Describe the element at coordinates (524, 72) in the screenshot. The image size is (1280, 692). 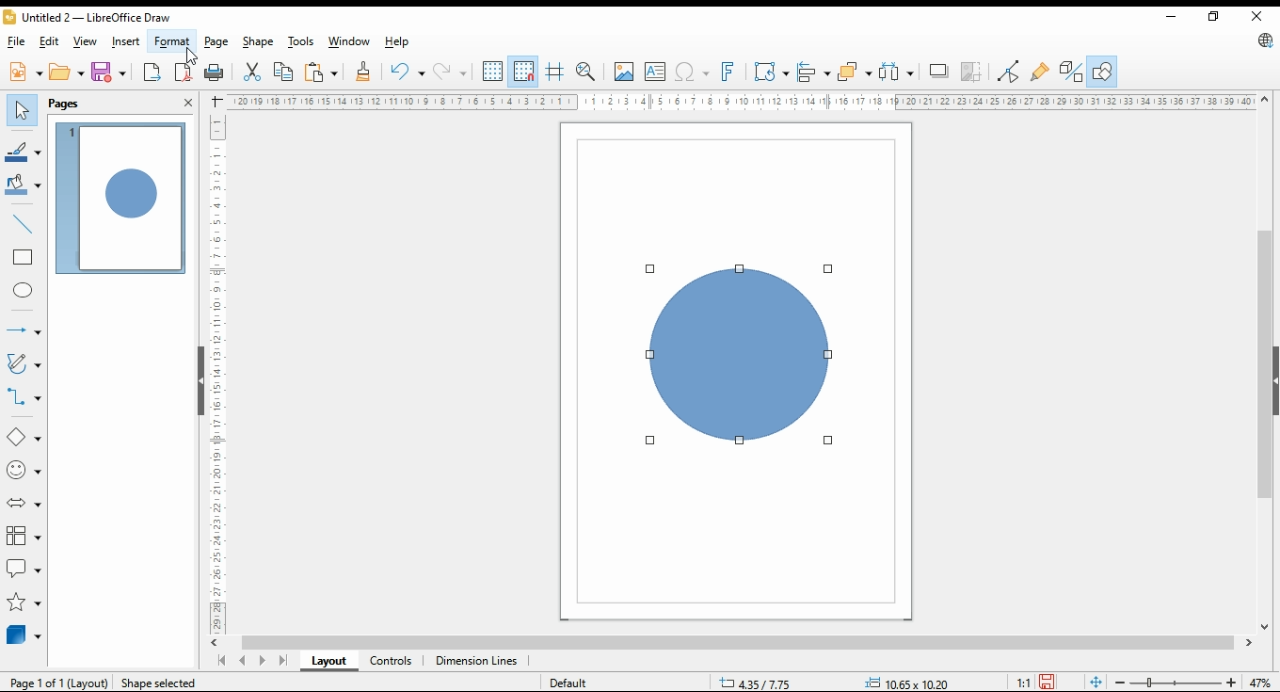
I see `snap to grids` at that location.